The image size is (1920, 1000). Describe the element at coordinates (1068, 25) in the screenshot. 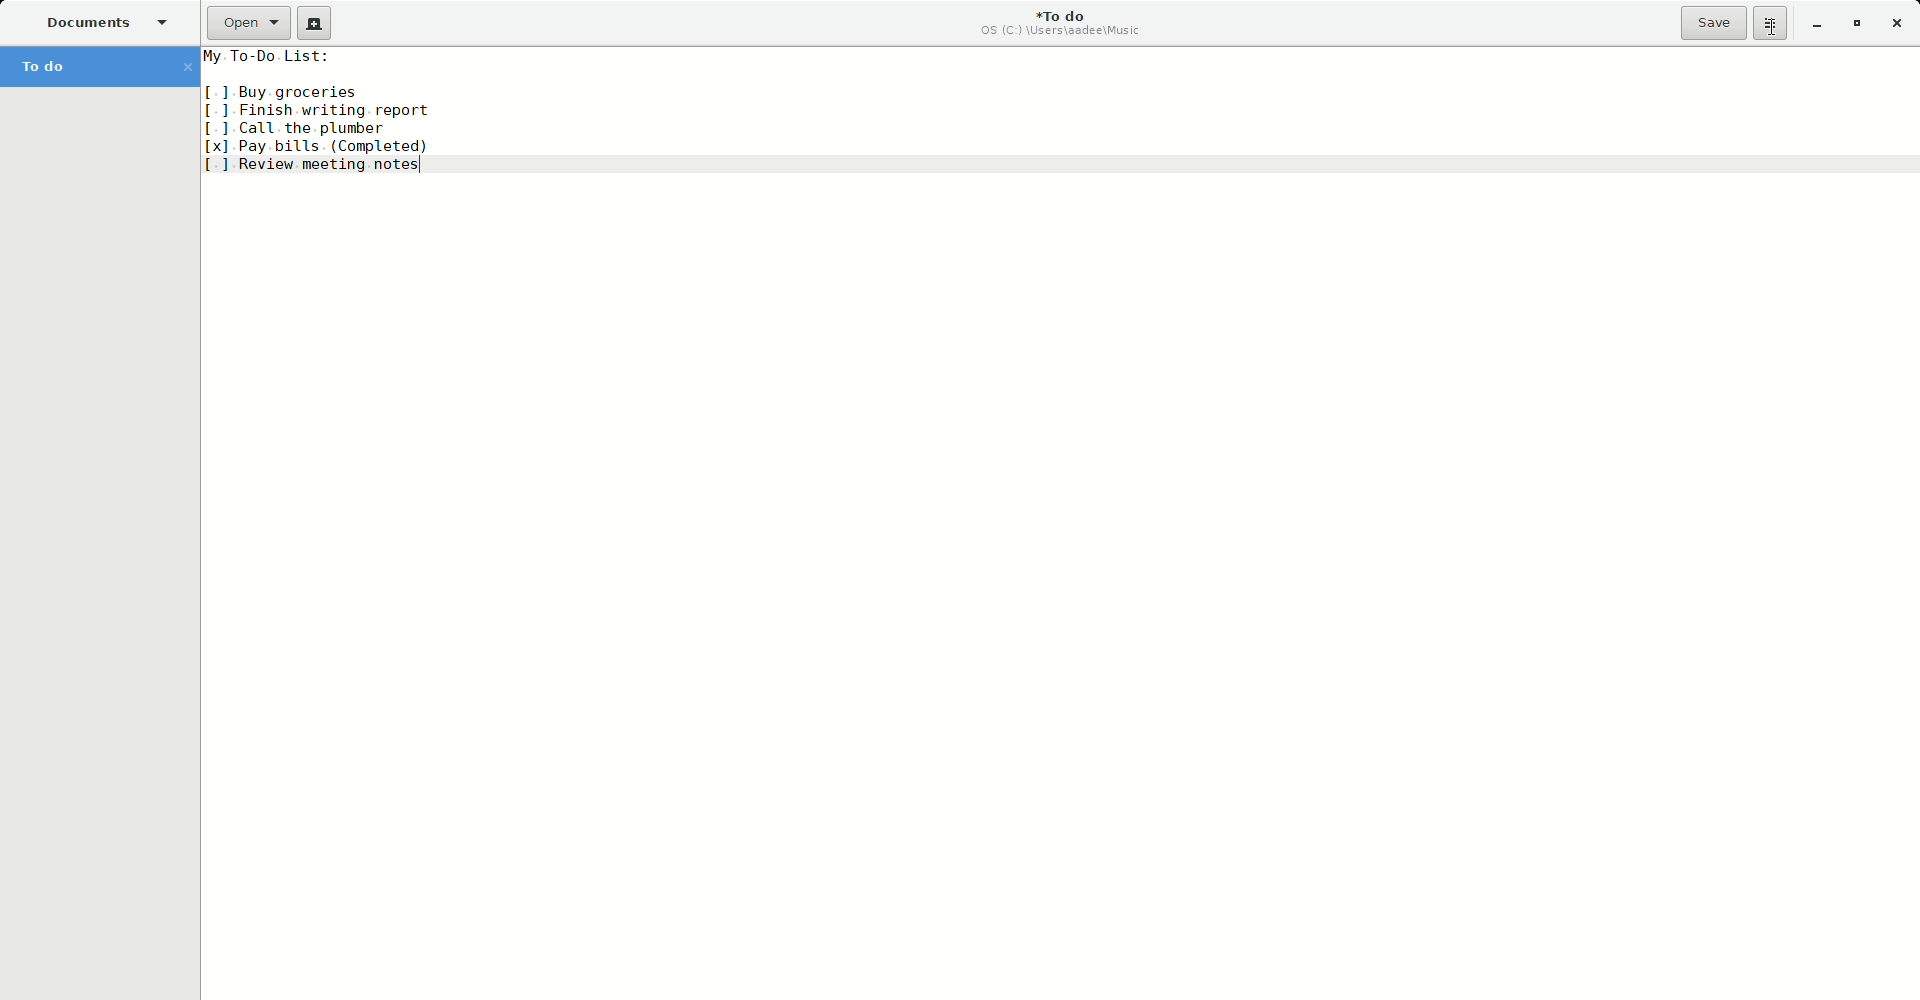

I see `To do` at that location.